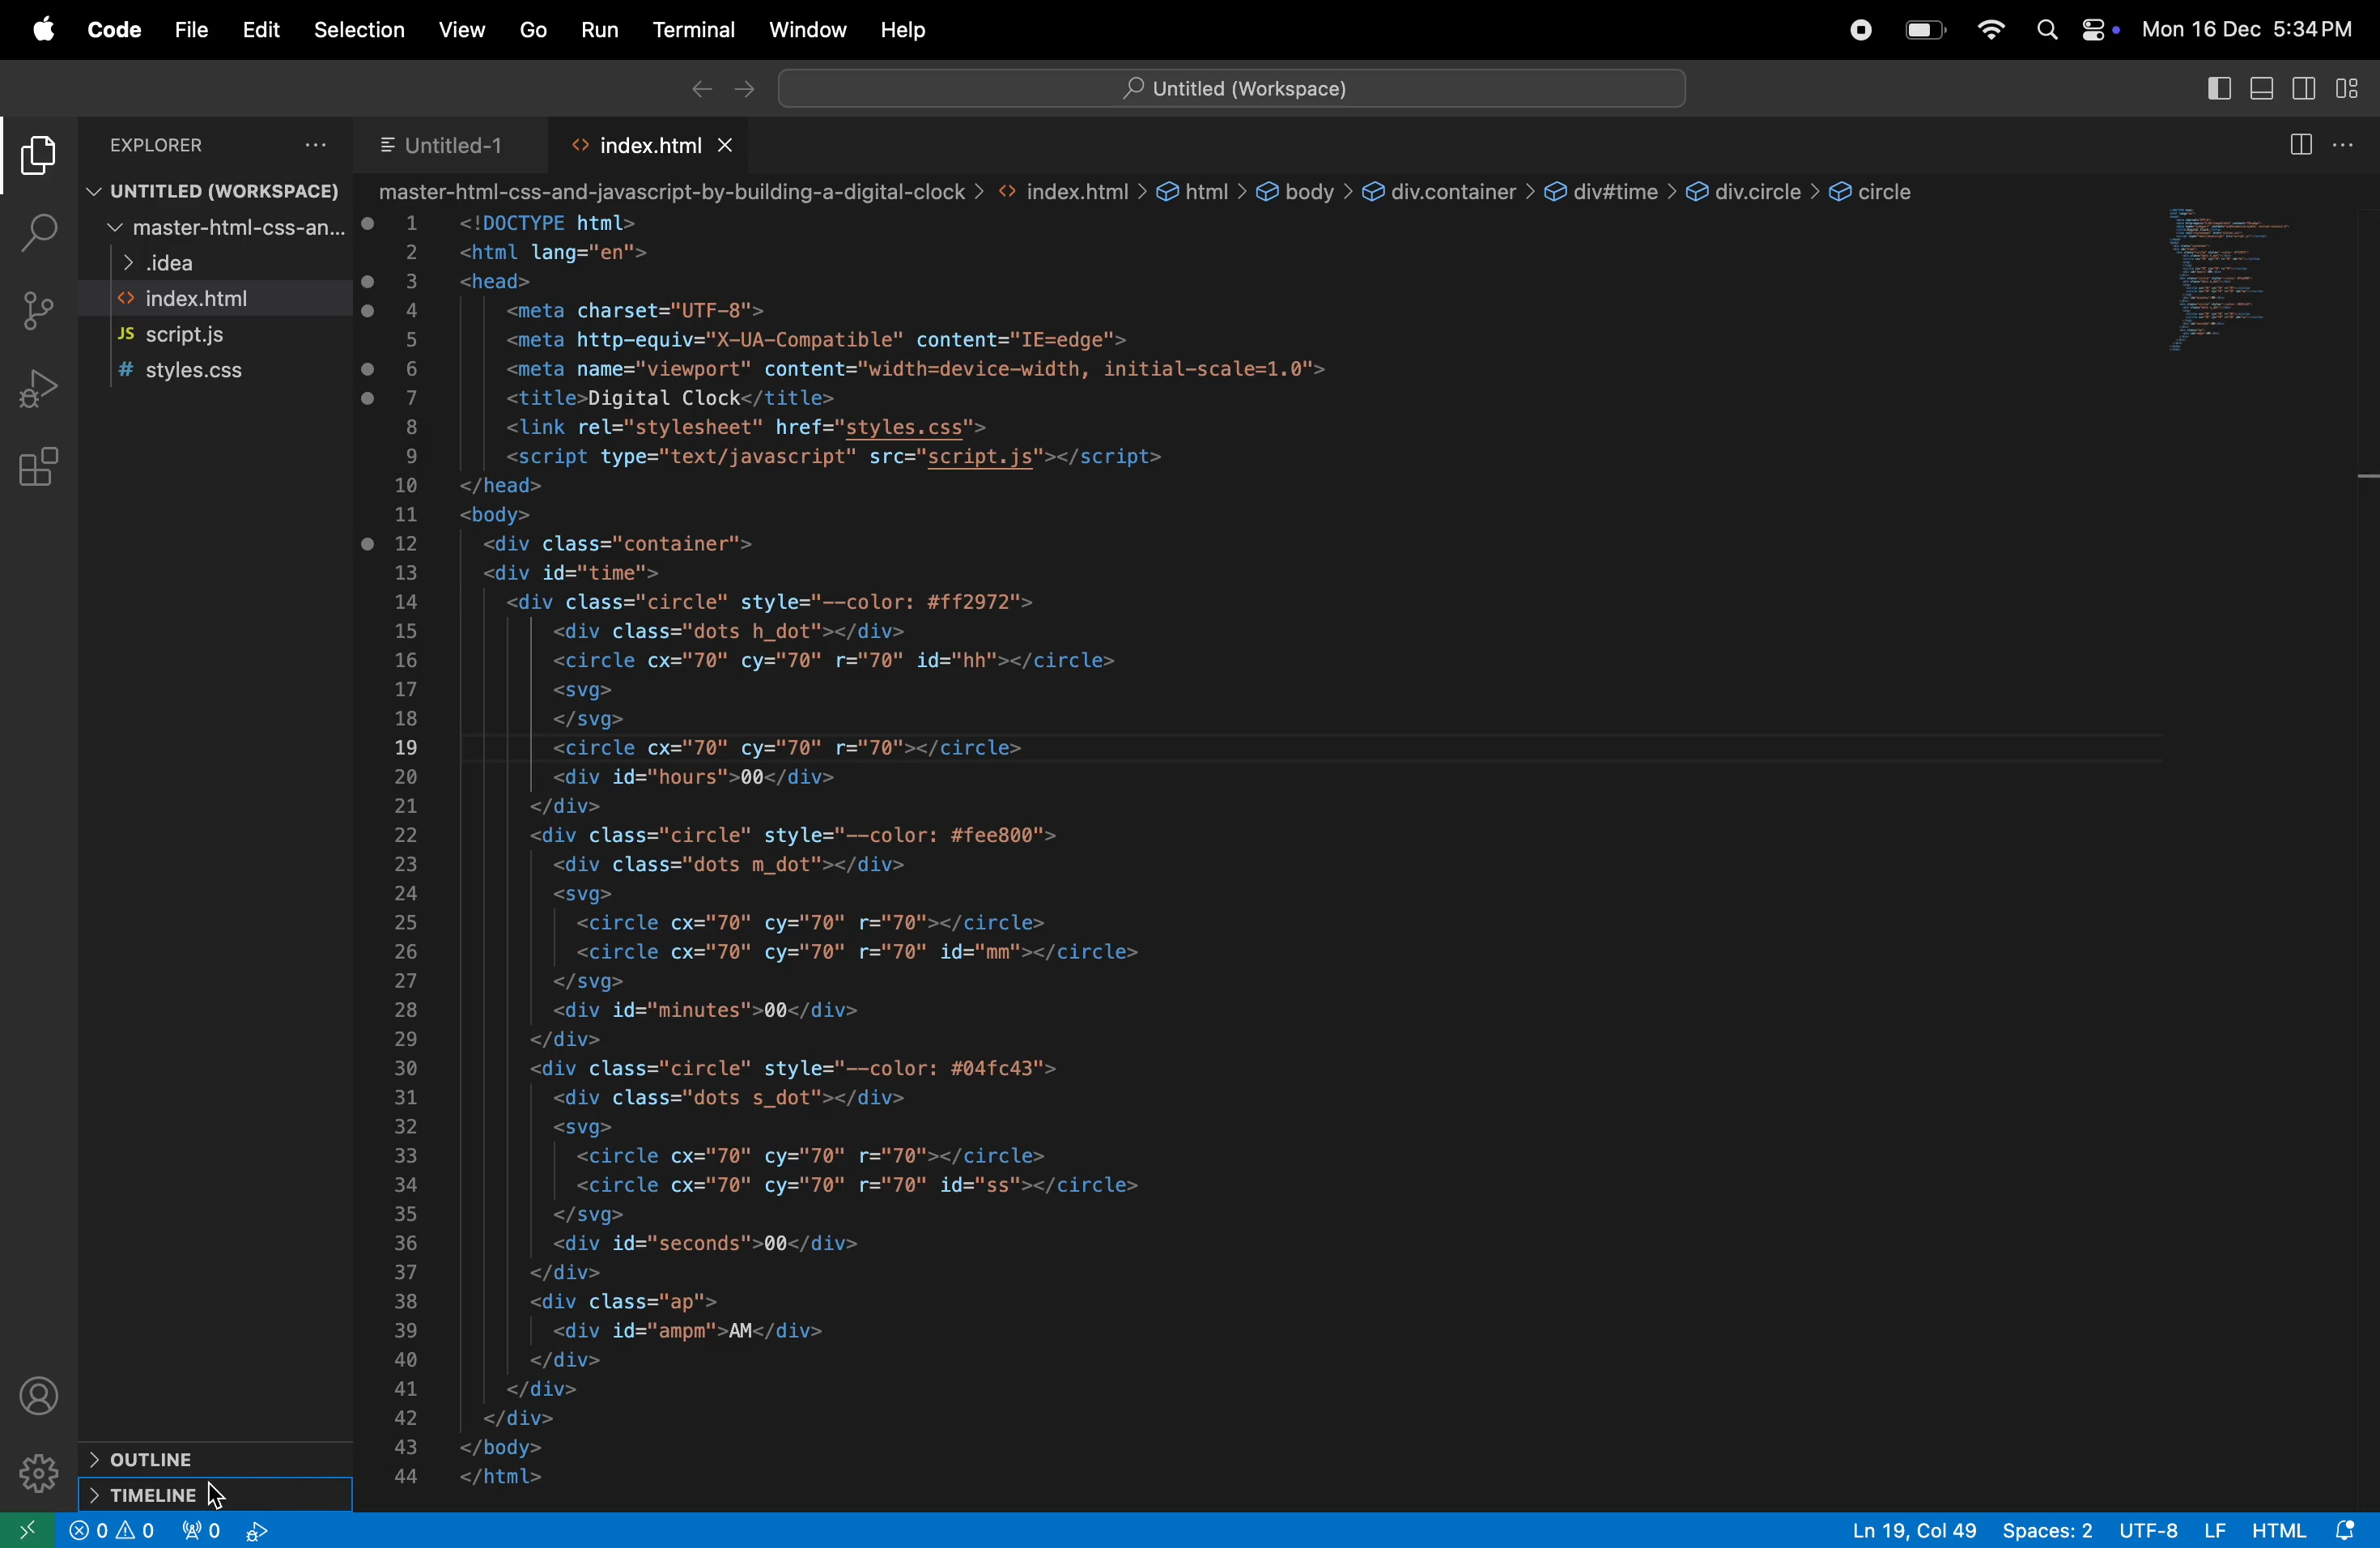 This screenshot has width=2380, height=1548. I want to click on syles.js, so click(192, 372).